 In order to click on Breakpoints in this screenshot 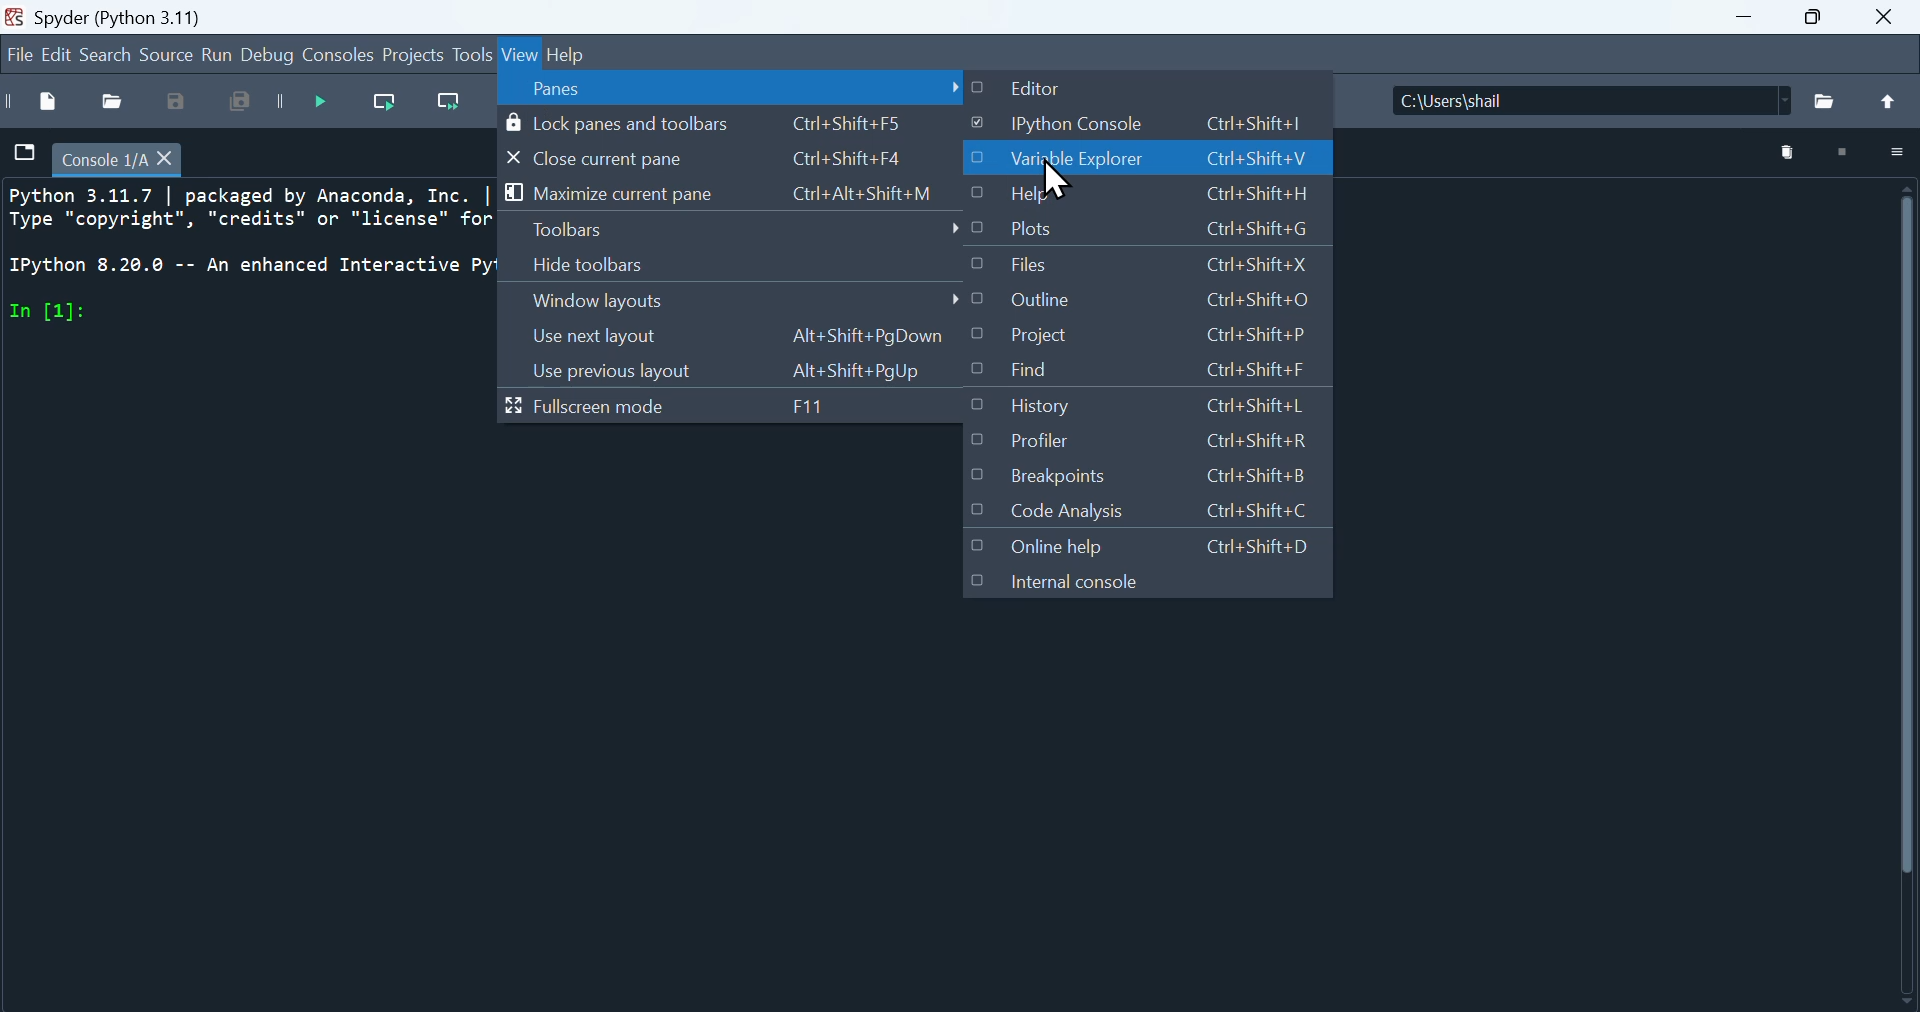, I will do `click(1161, 479)`.